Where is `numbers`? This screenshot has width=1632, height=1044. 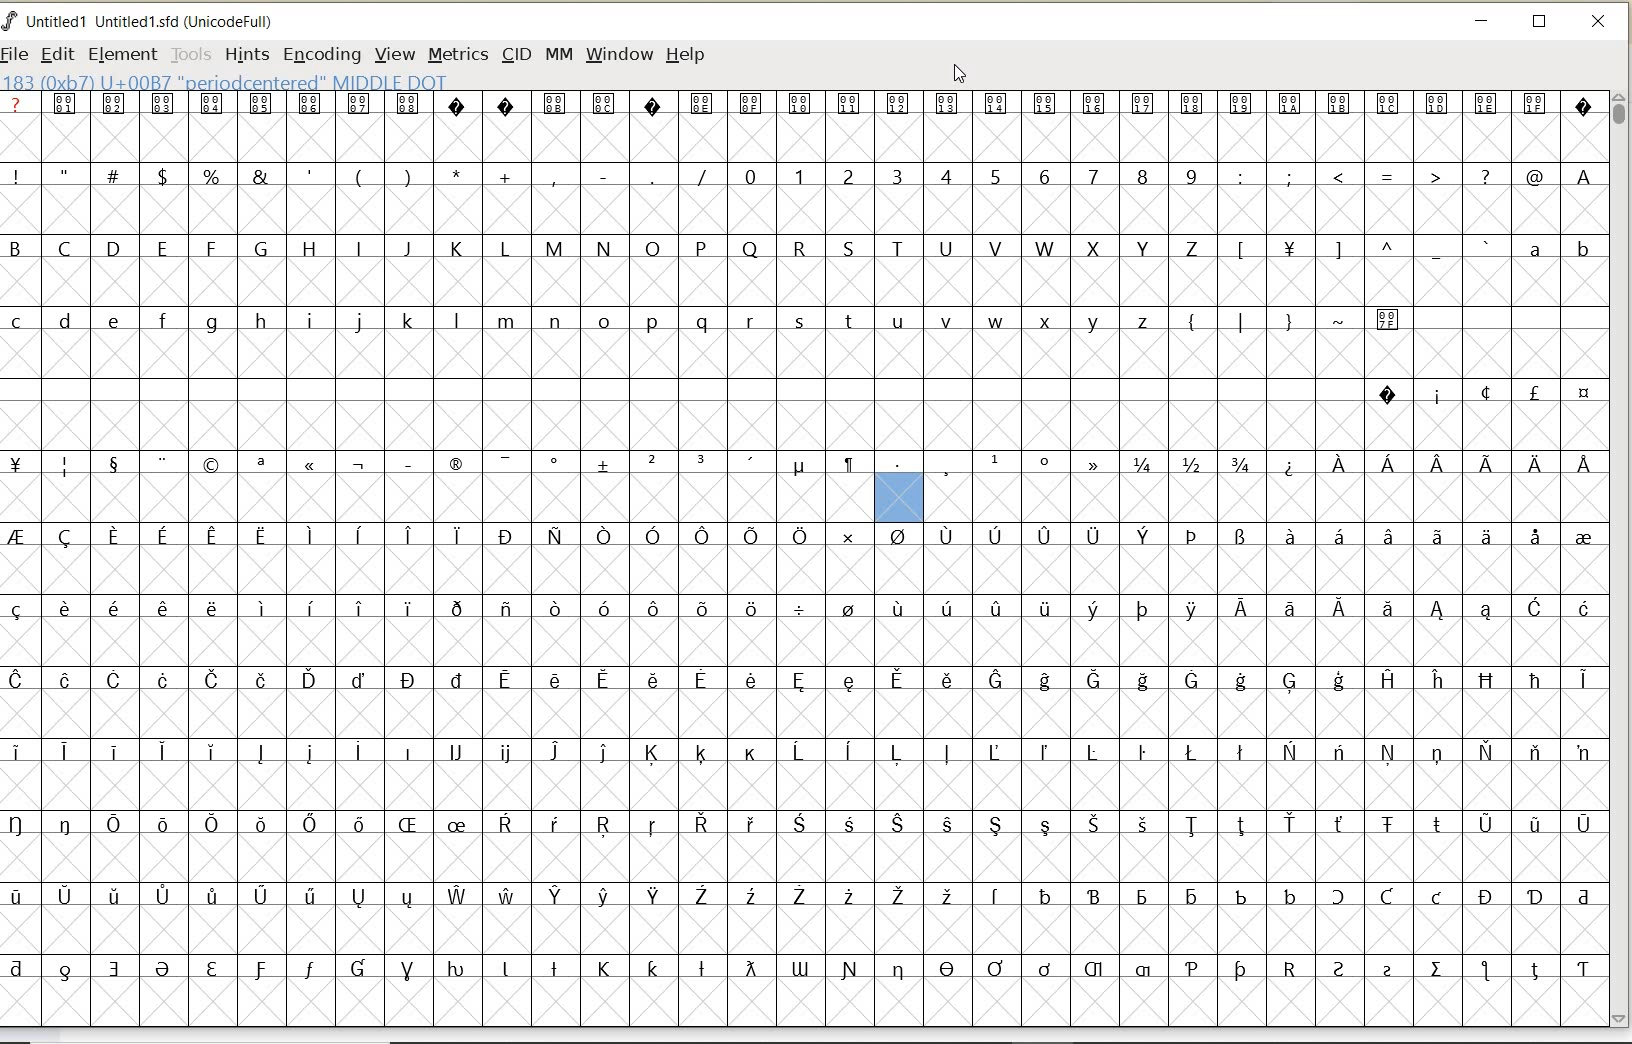
numbers is located at coordinates (966, 175).